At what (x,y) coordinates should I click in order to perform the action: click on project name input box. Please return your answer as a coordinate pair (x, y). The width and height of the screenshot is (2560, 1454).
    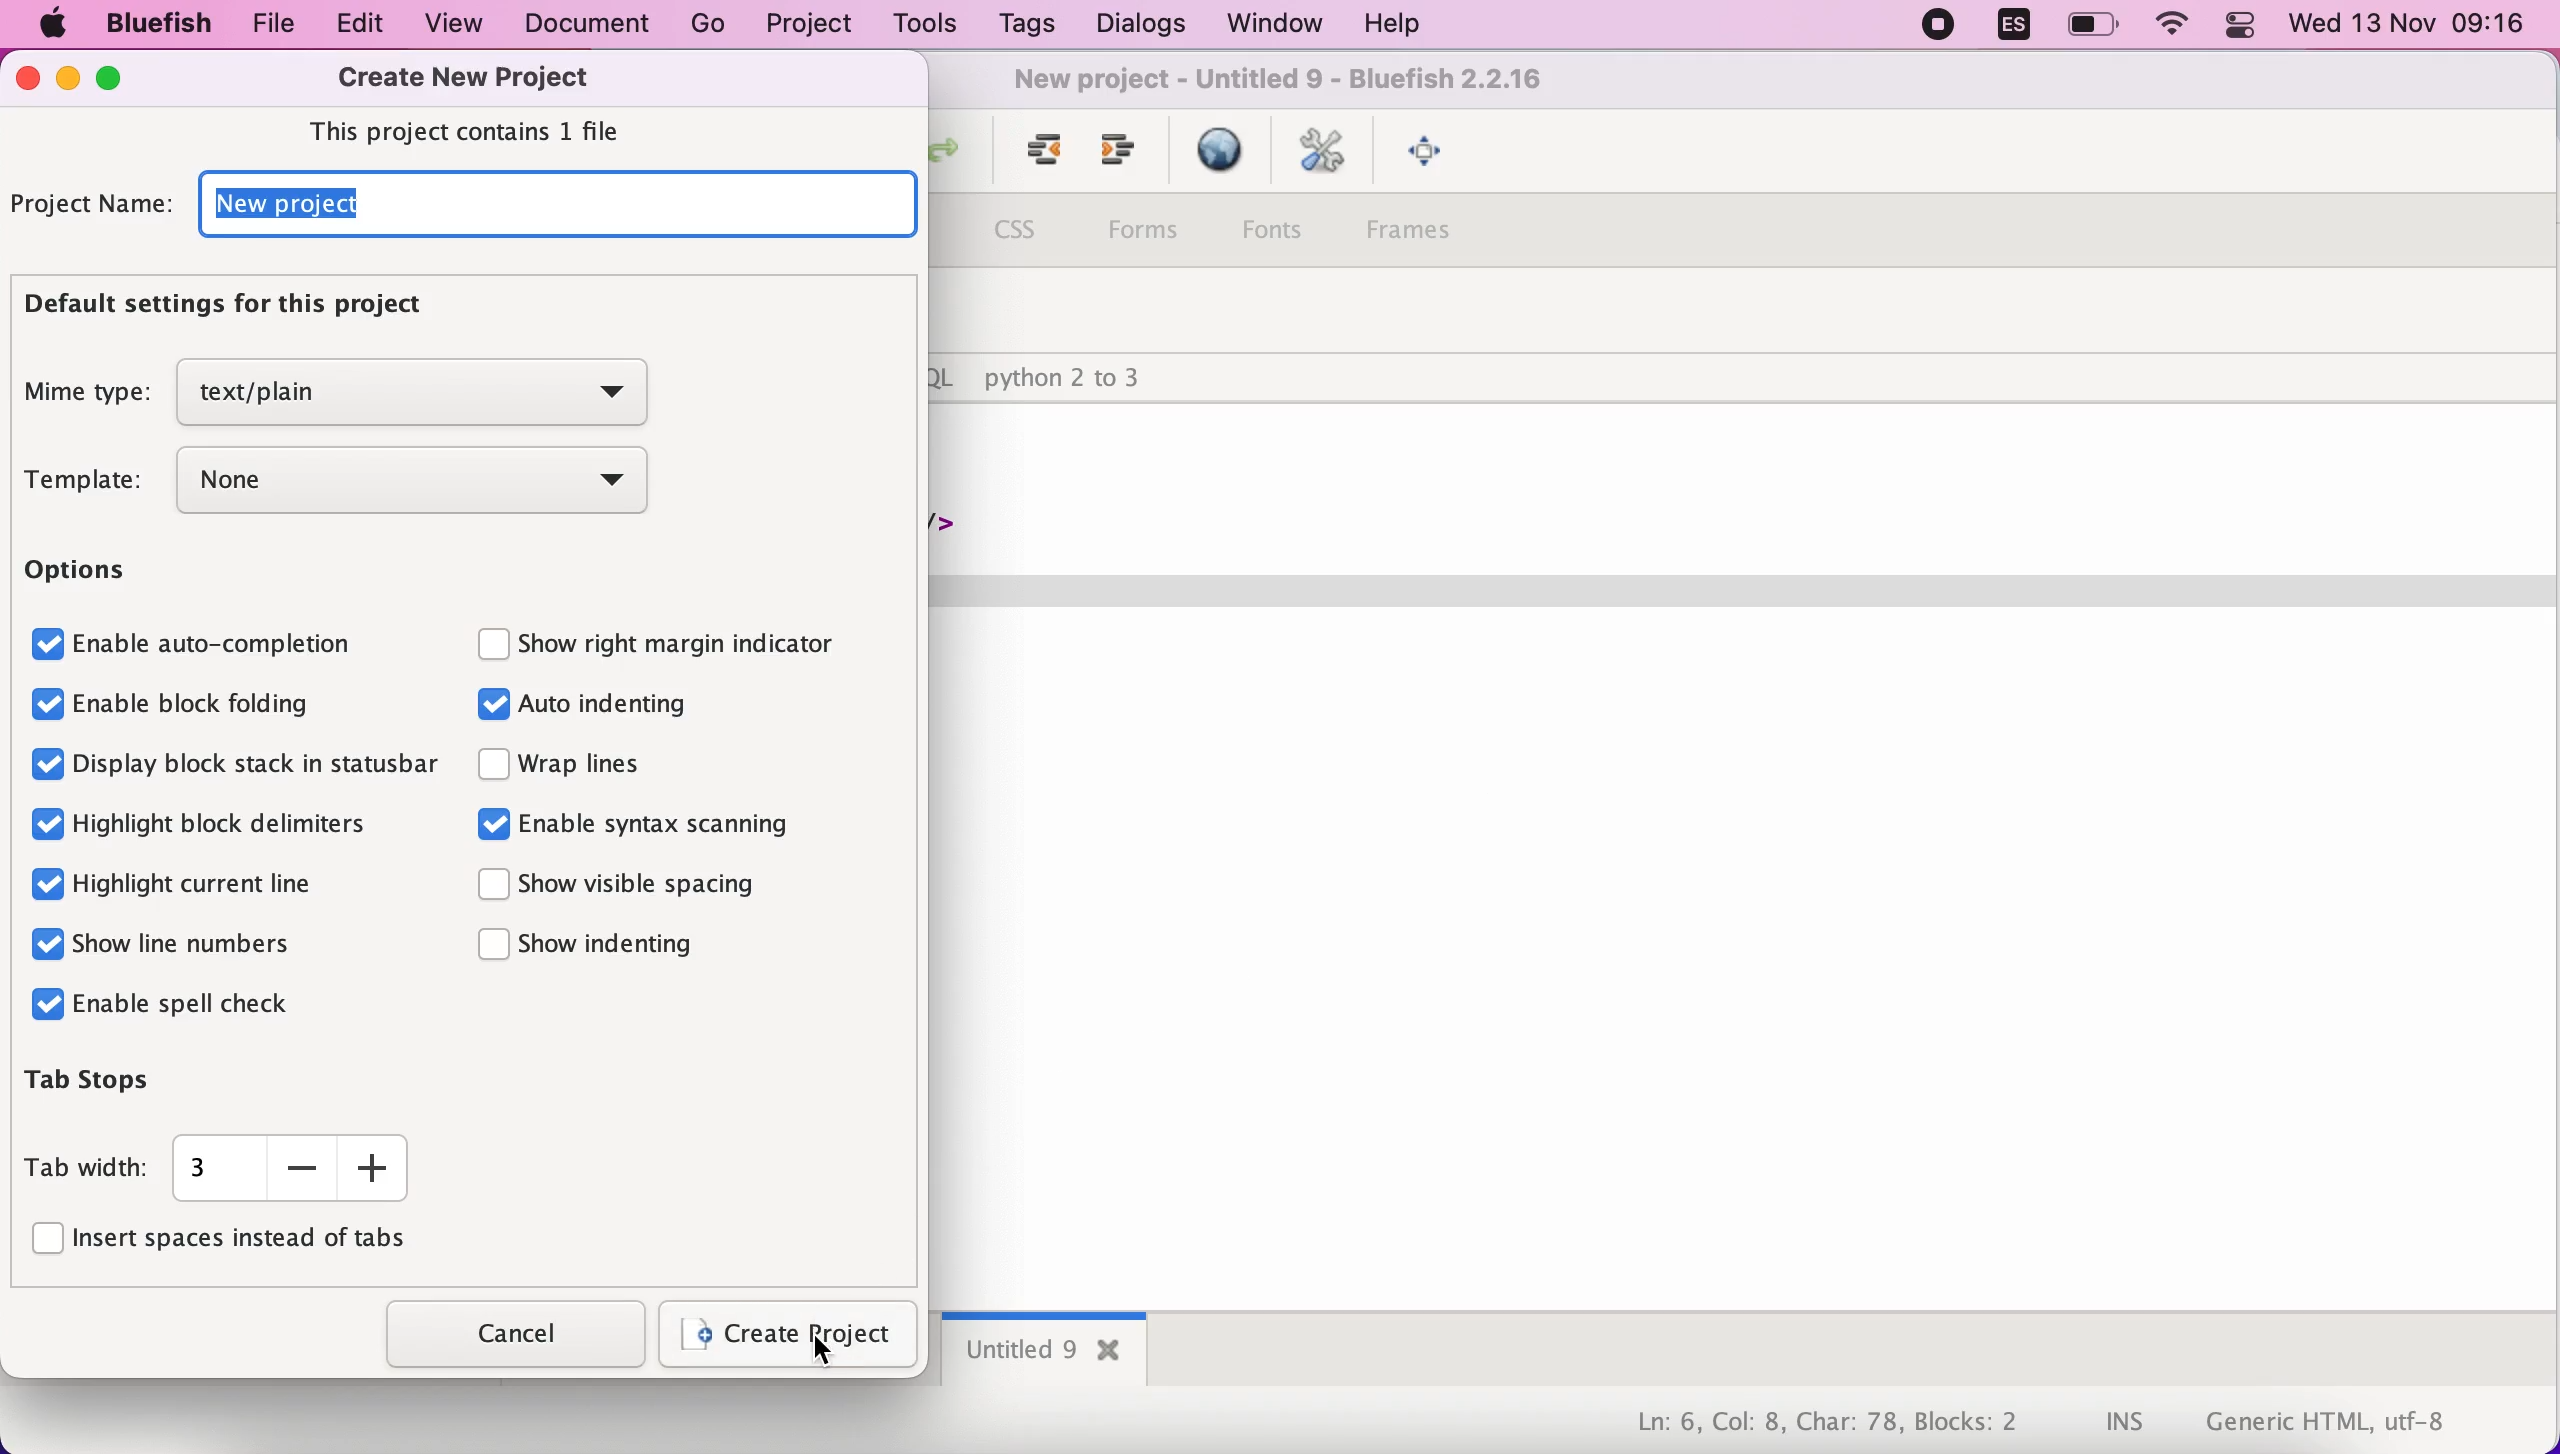
    Looking at the image, I should click on (552, 210).